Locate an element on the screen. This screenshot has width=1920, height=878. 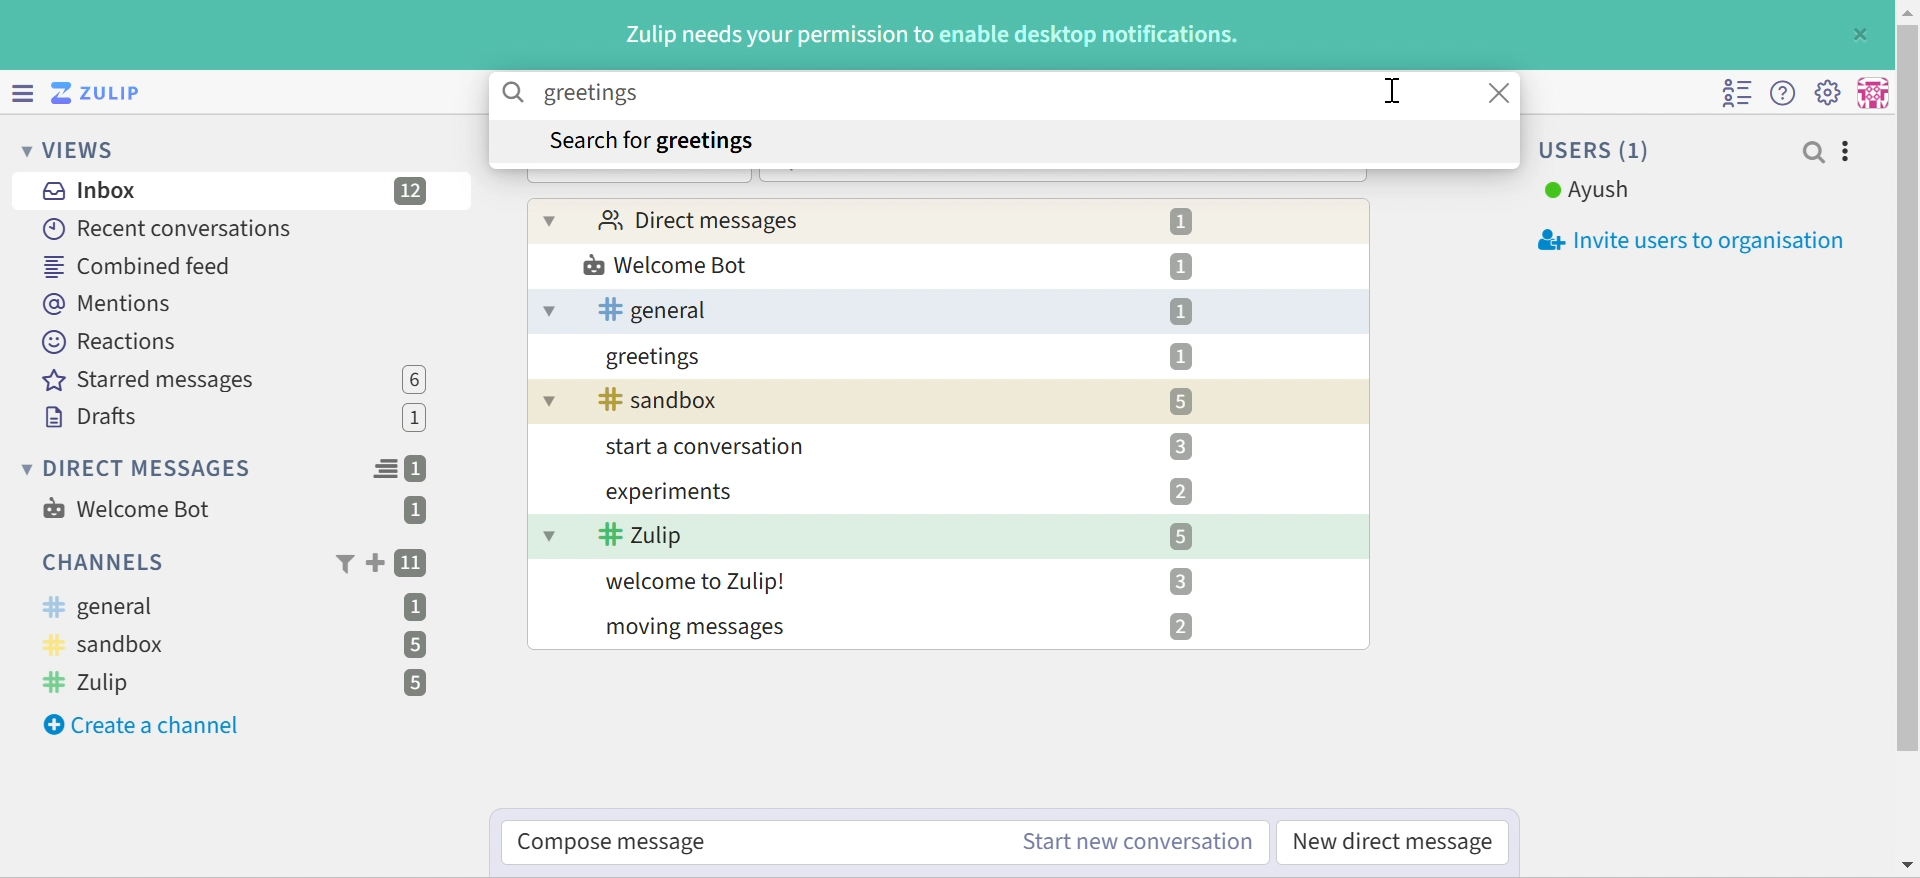
Create a channel is located at coordinates (145, 726).